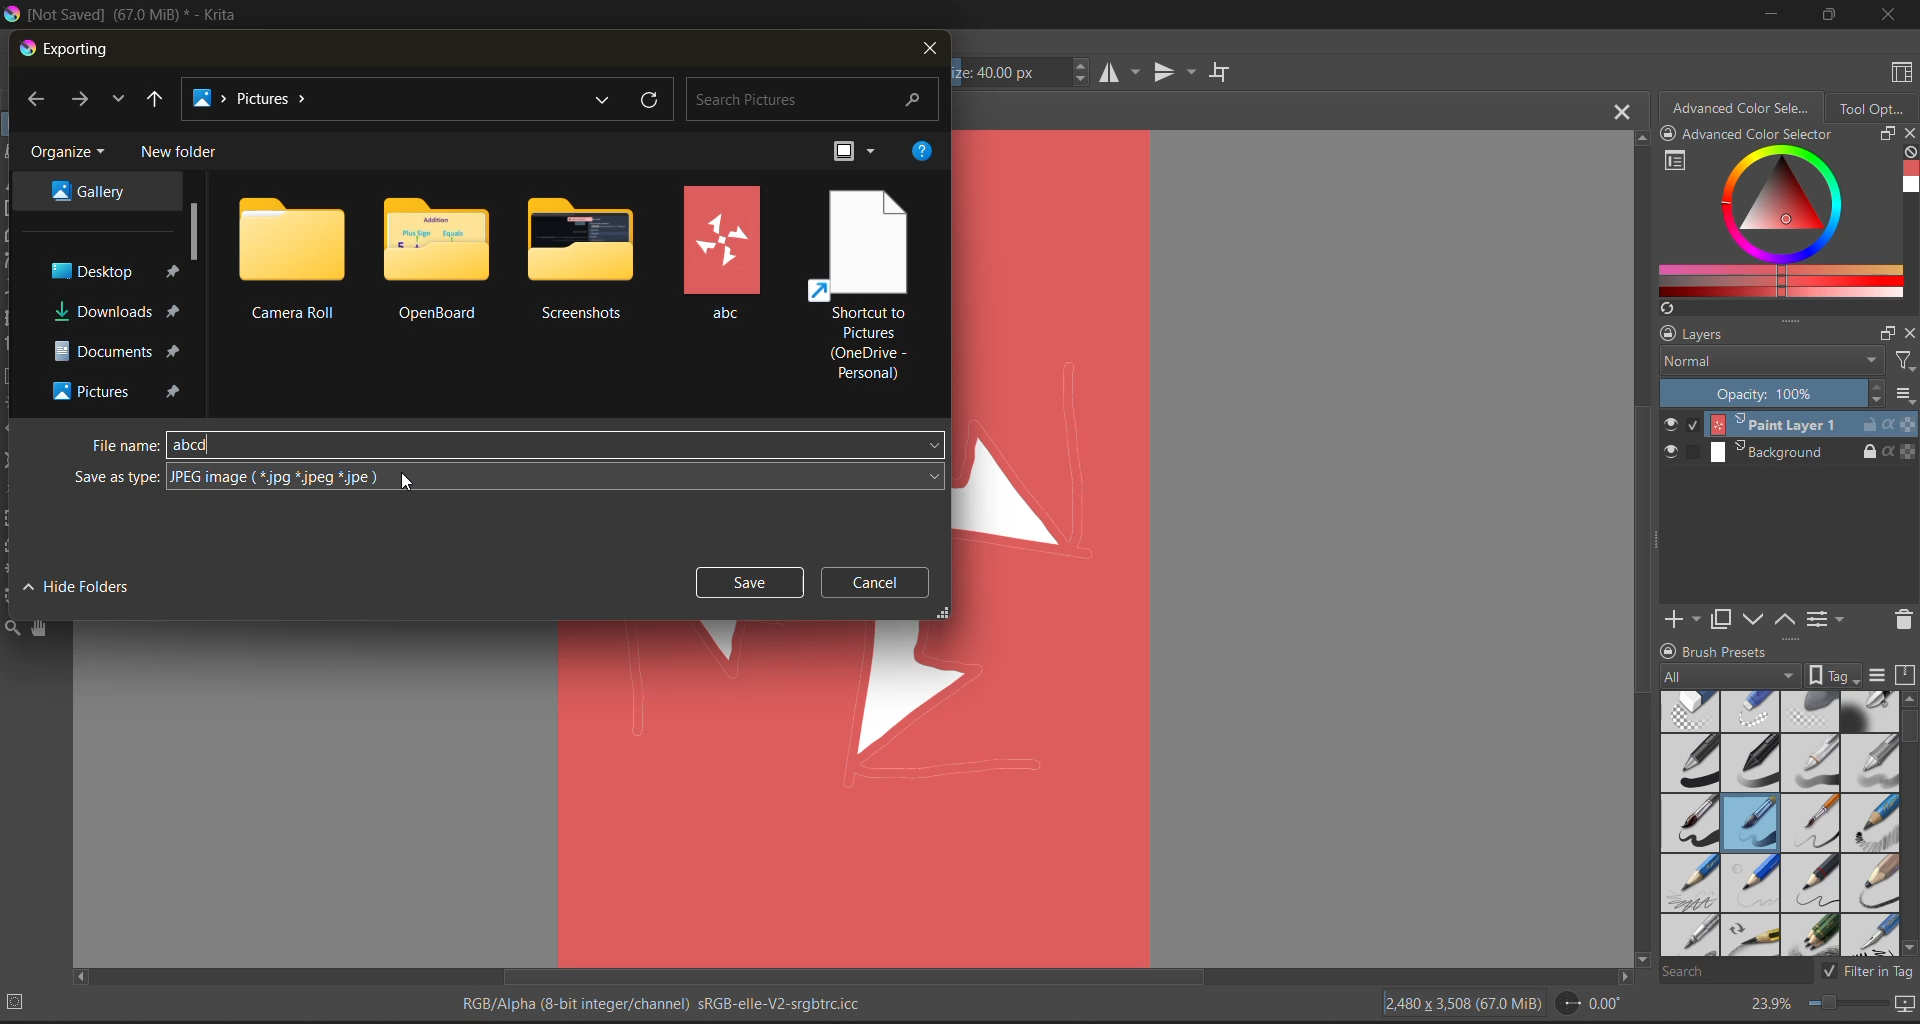 The image size is (1920, 1024). I want to click on folders and files, so click(861, 285).